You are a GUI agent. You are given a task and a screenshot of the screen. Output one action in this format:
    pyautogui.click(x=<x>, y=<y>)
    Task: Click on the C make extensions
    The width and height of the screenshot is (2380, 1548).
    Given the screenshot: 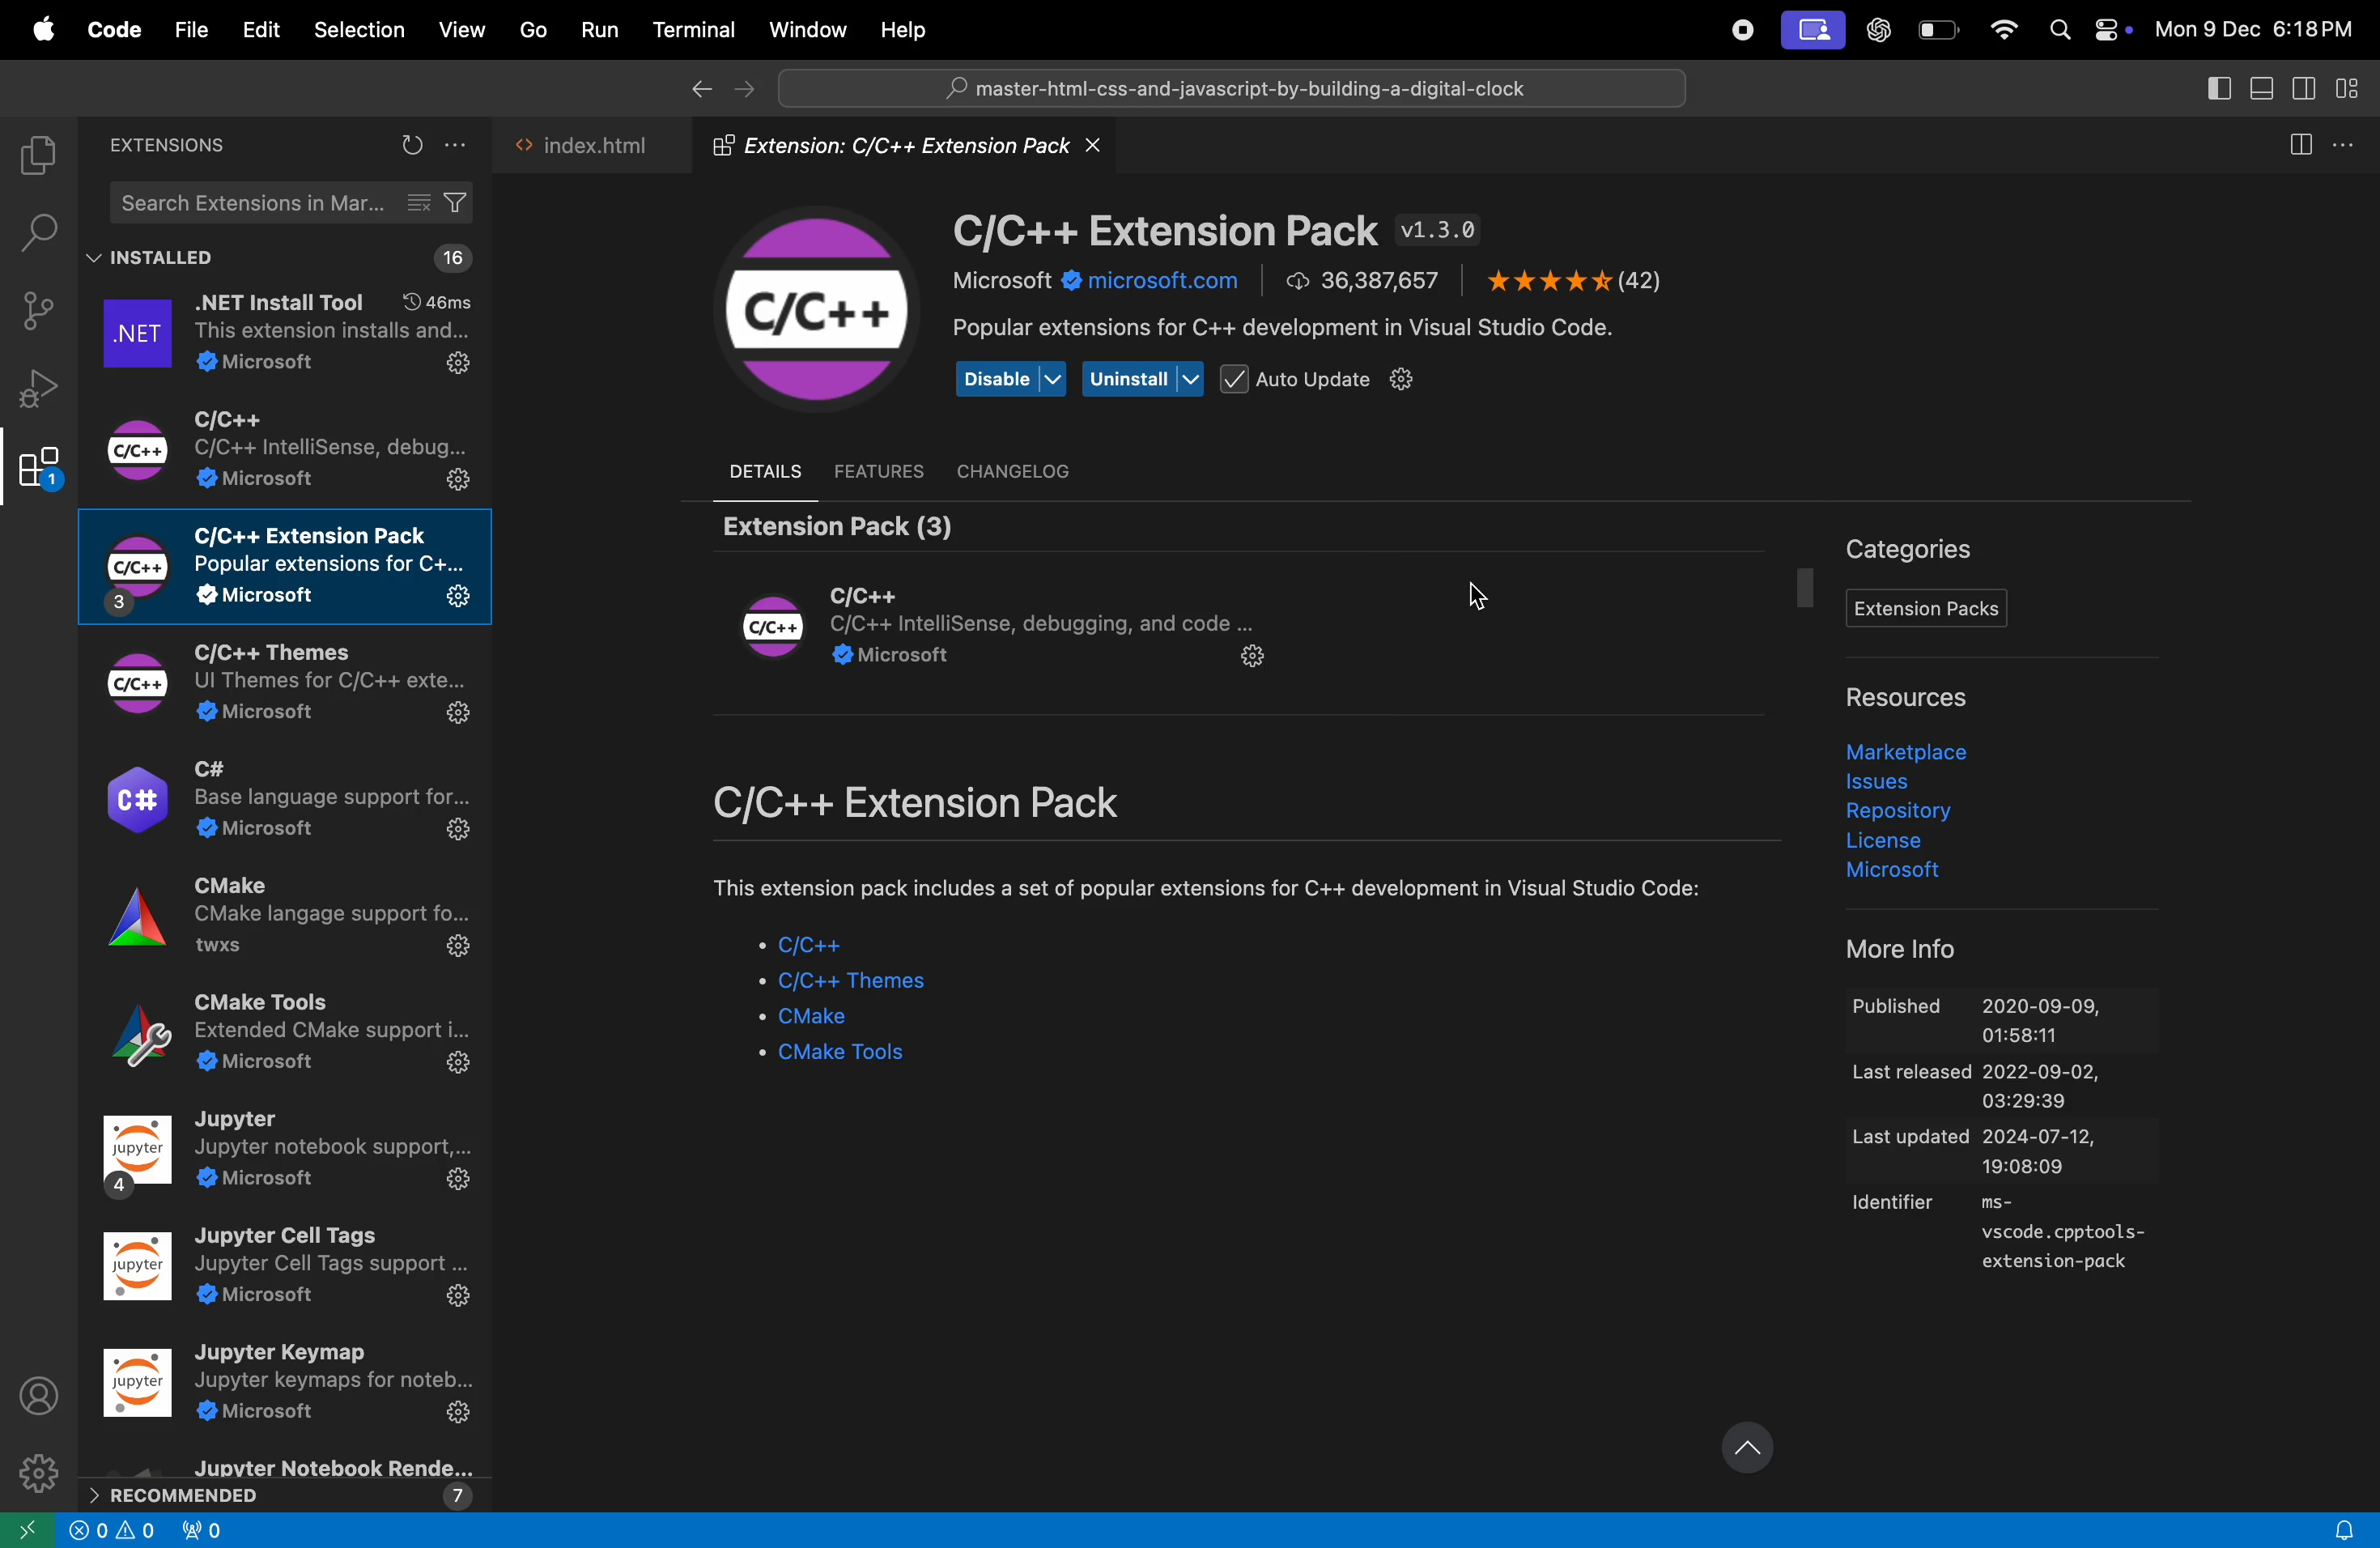 What is the action you would take?
    pyautogui.click(x=285, y=928)
    